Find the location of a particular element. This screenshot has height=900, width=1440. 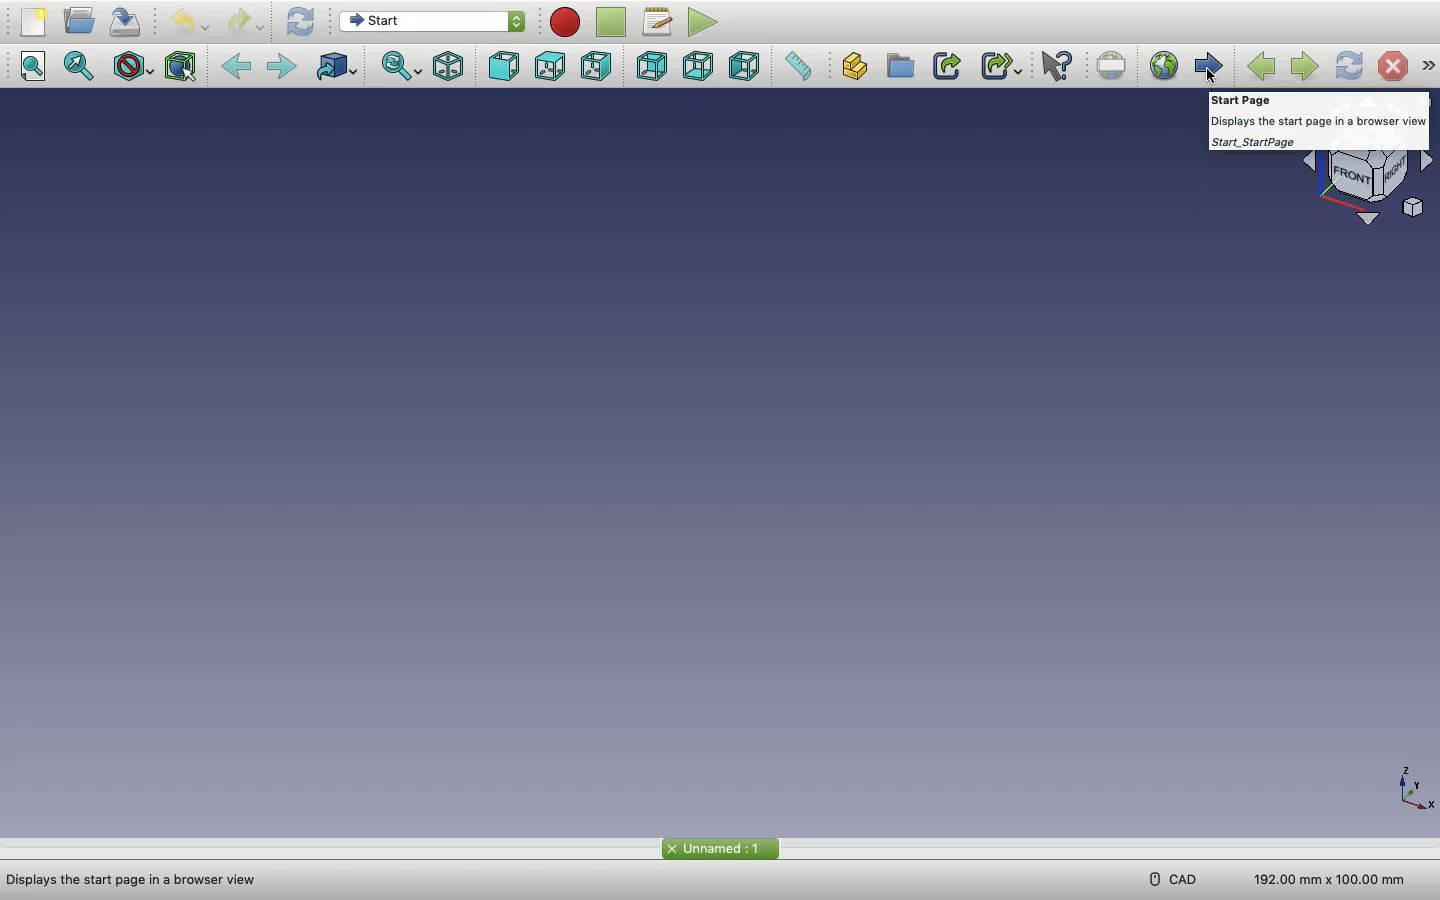

Create part is located at coordinates (861, 67).